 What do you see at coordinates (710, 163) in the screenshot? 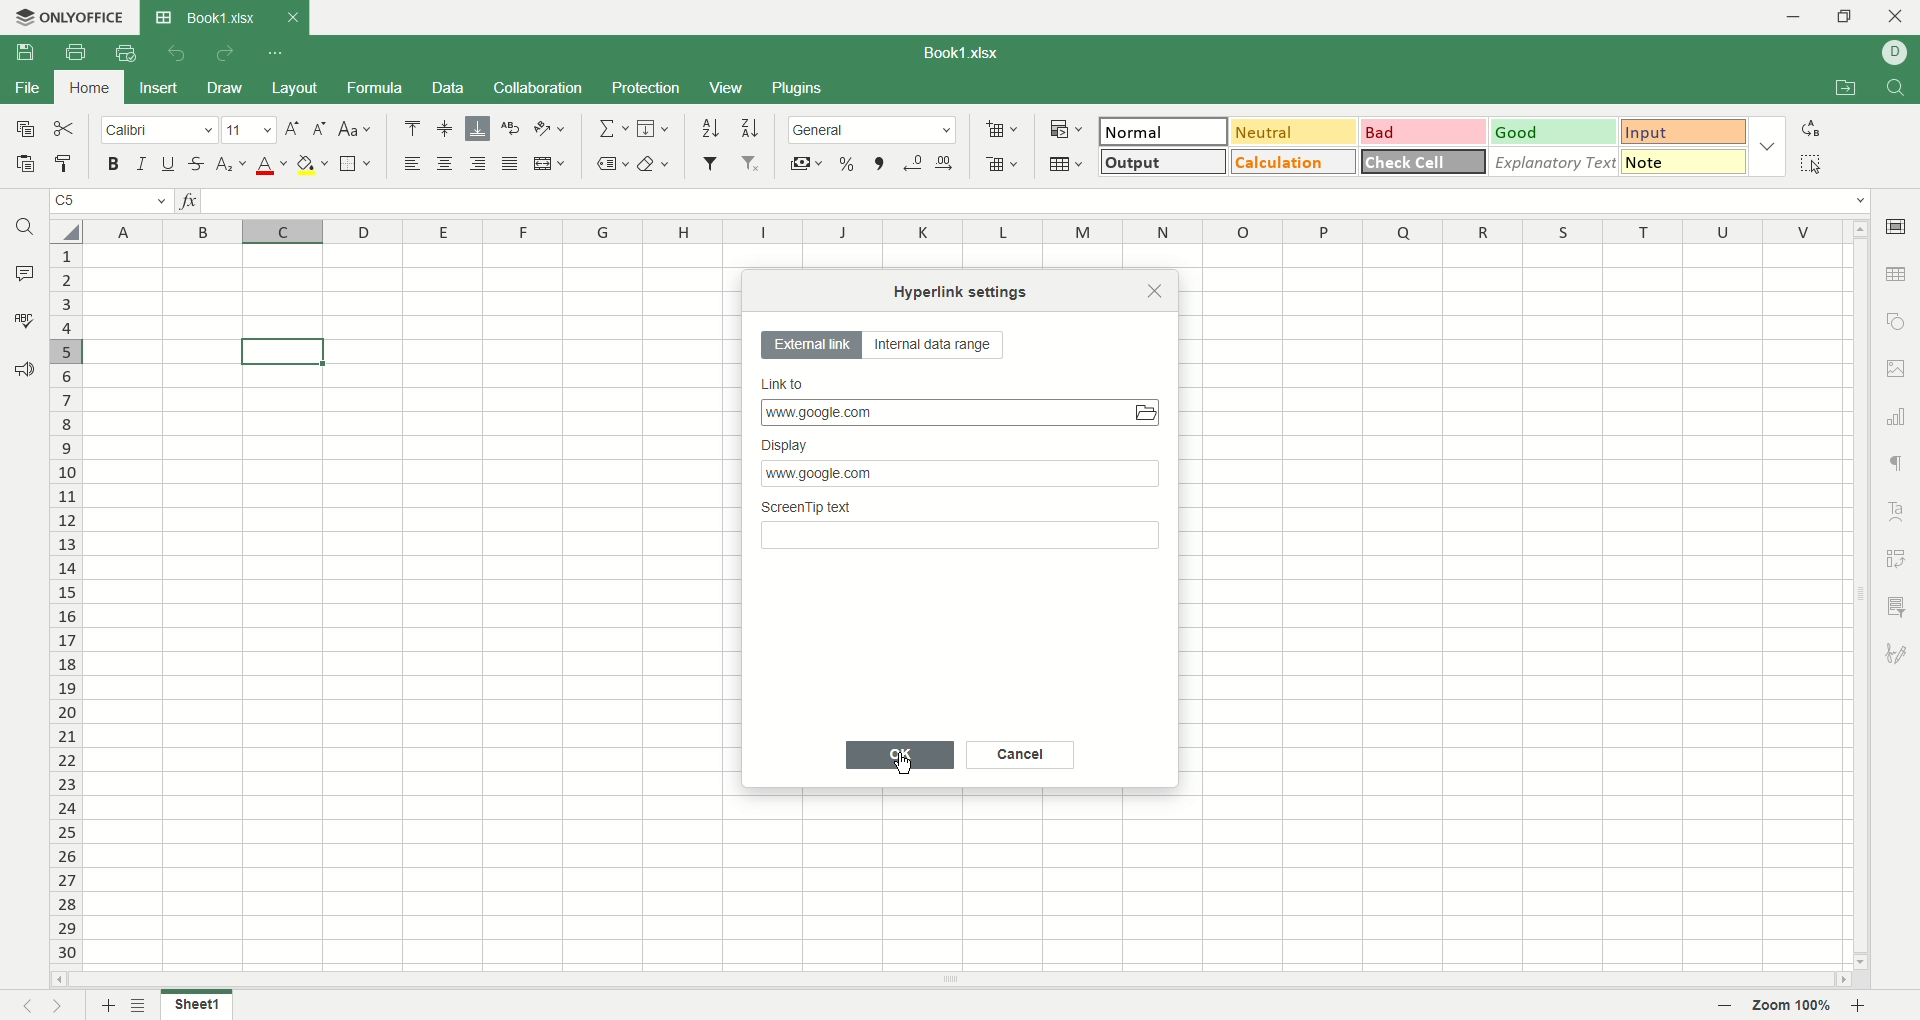
I see `filter` at bounding box center [710, 163].